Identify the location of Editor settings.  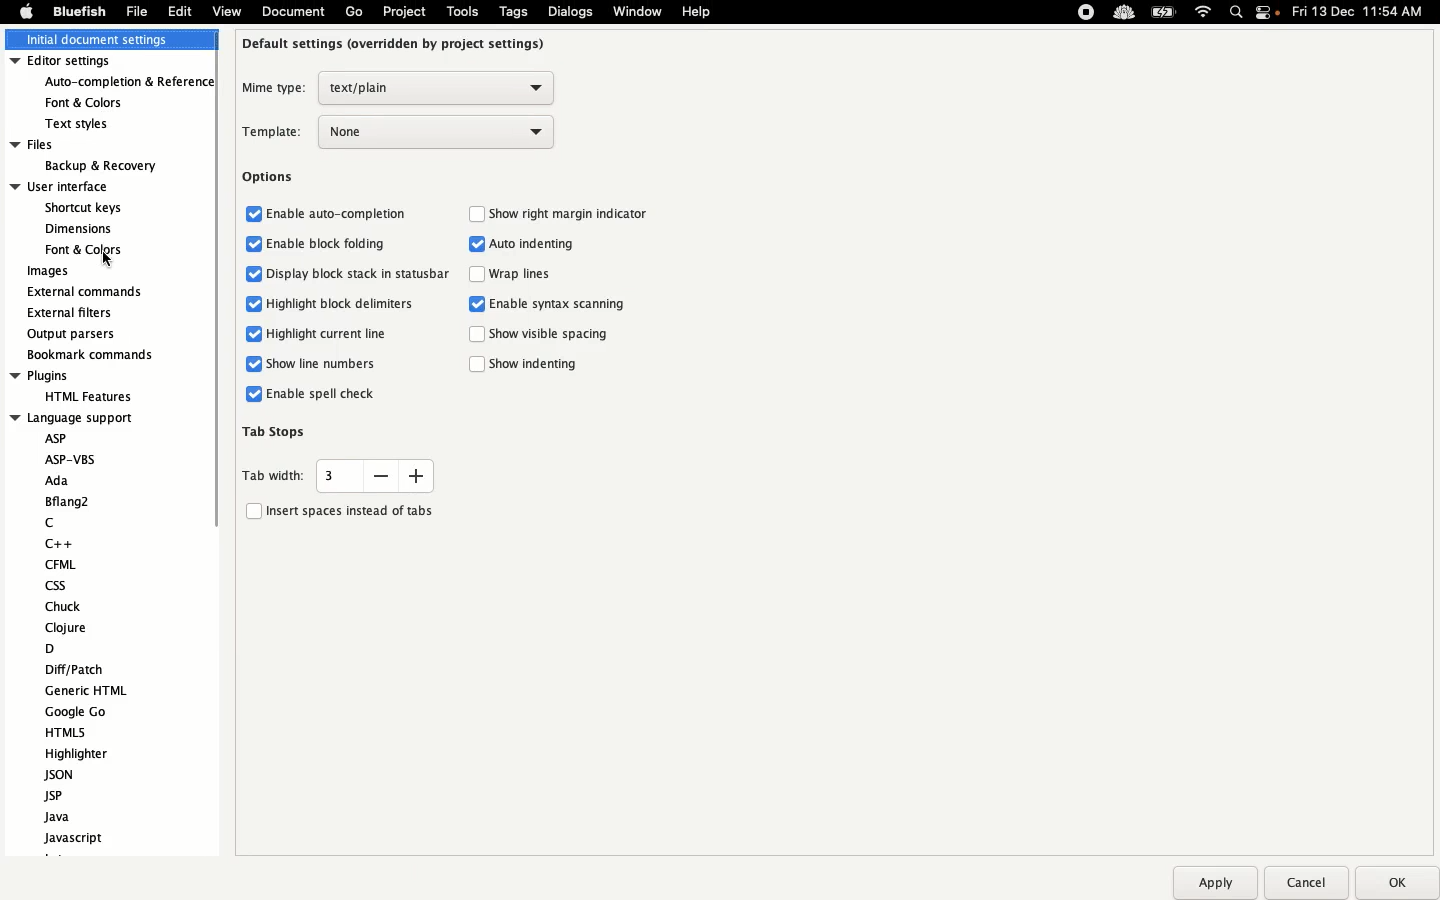
(108, 62).